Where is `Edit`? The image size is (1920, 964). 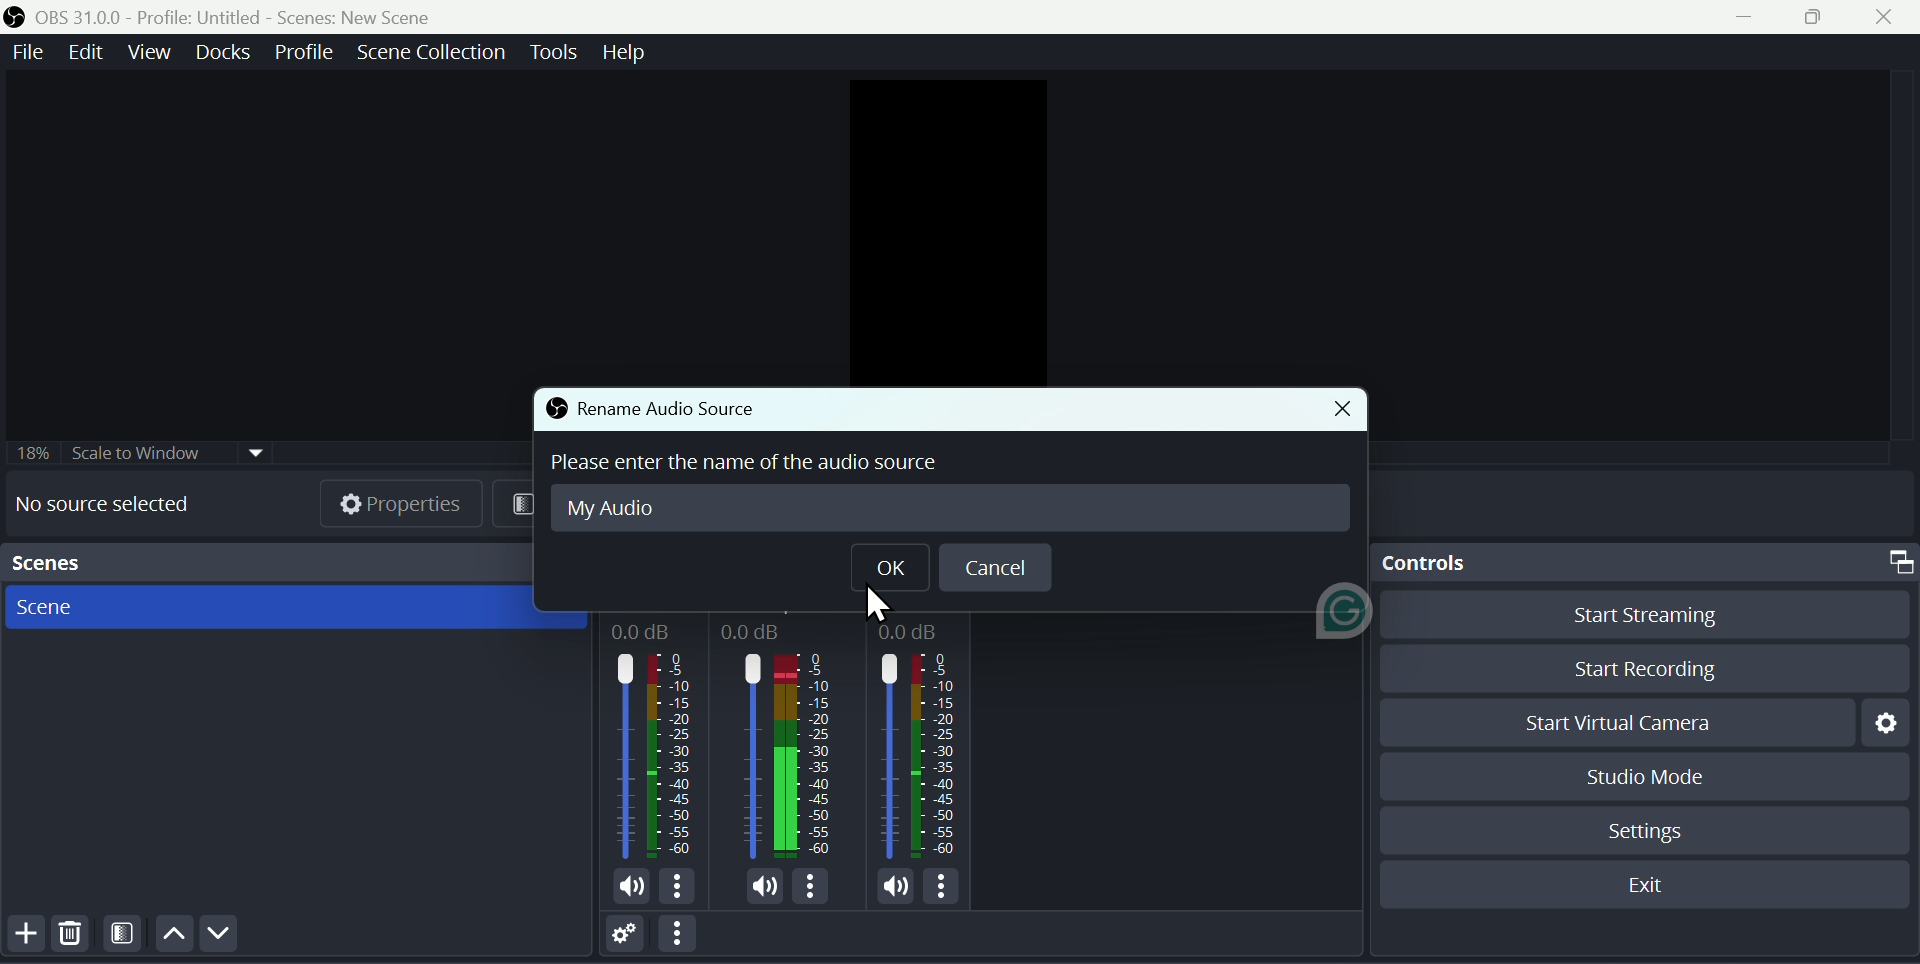 Edit is located at coordinates (90, 52).